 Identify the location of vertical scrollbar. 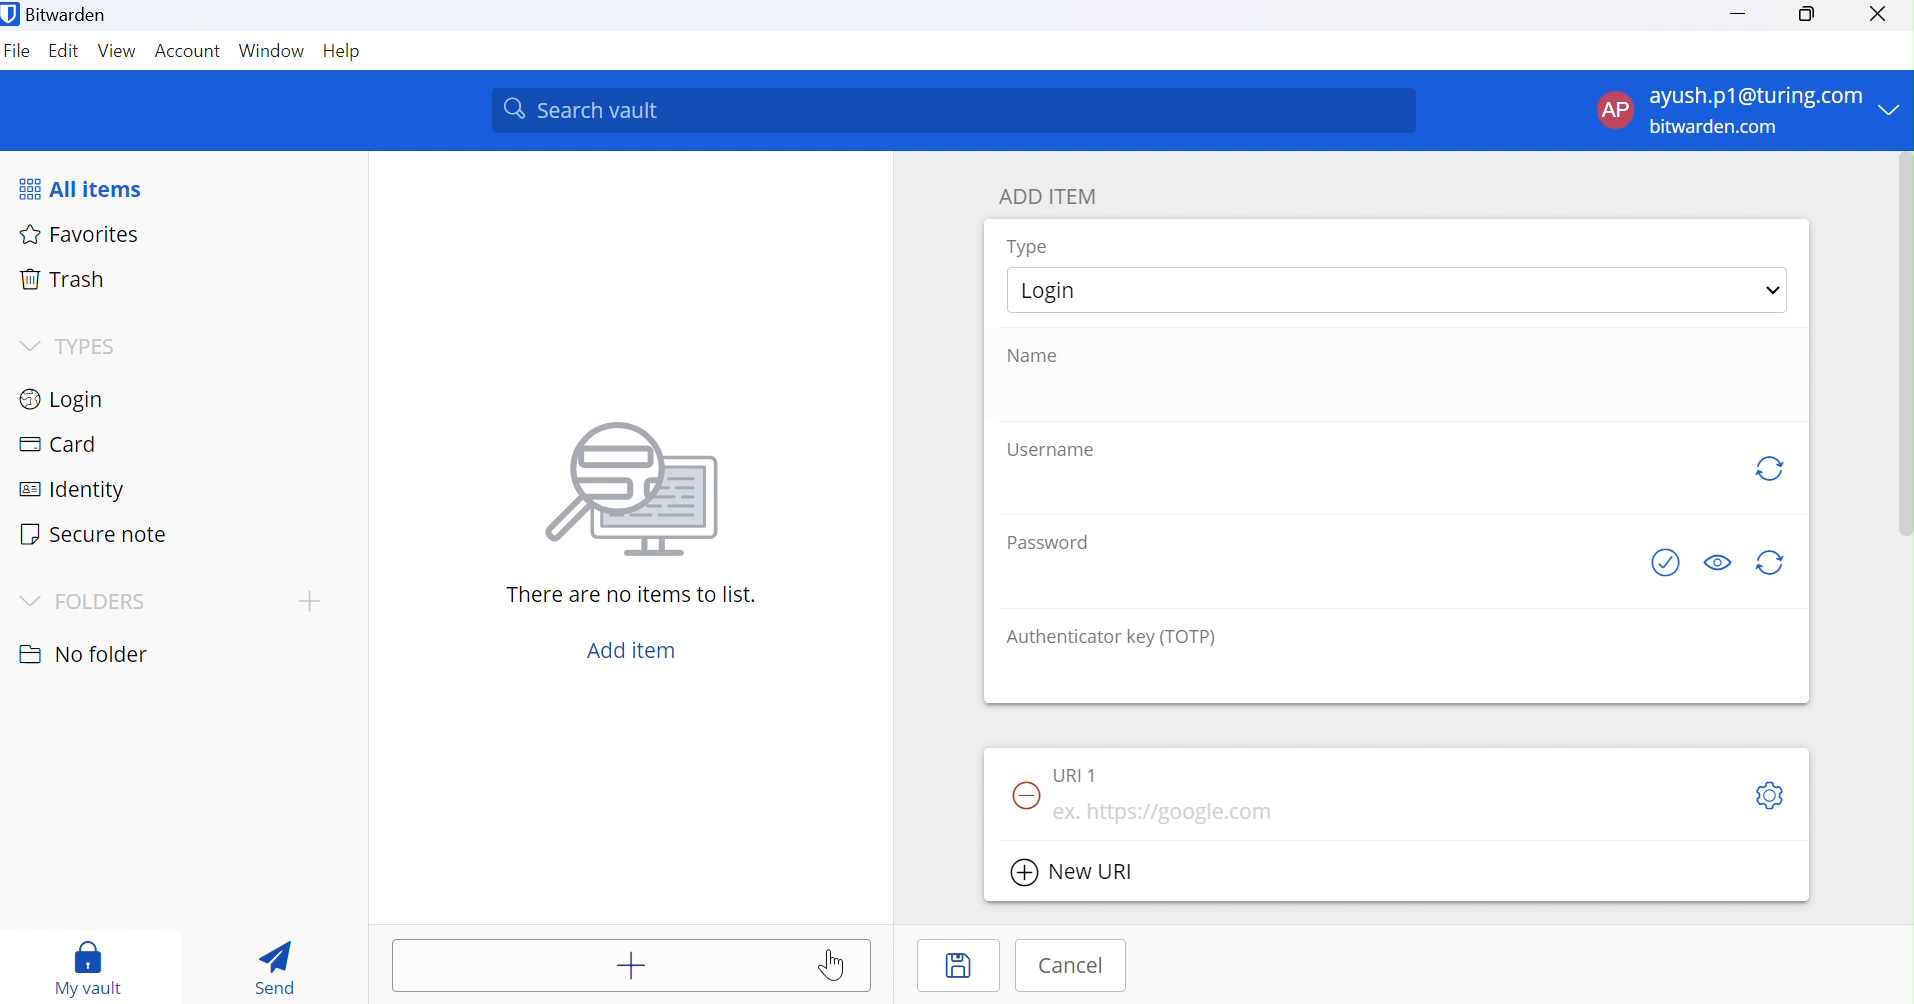
(1906, 345).